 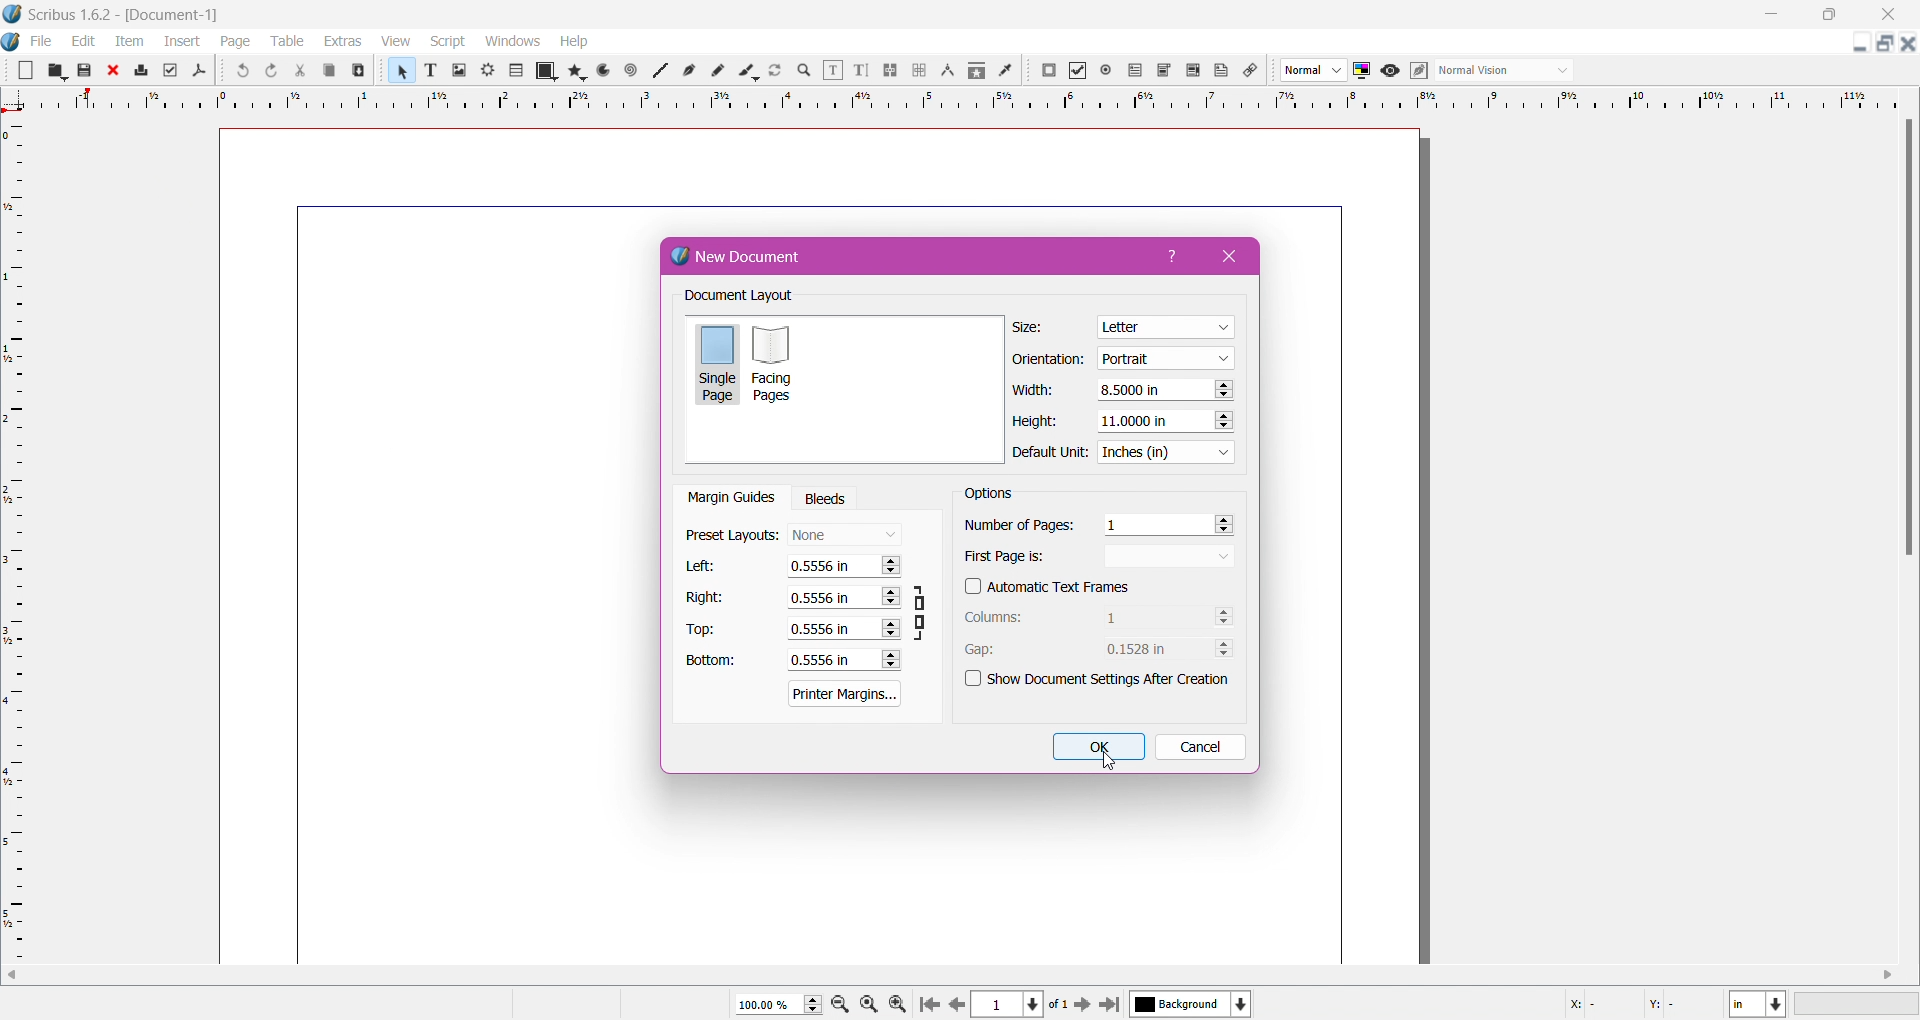 What do you see at coordinates (1197, 1005) in the screenshot?
I see `Background` at bounding box center [1197, 1005].